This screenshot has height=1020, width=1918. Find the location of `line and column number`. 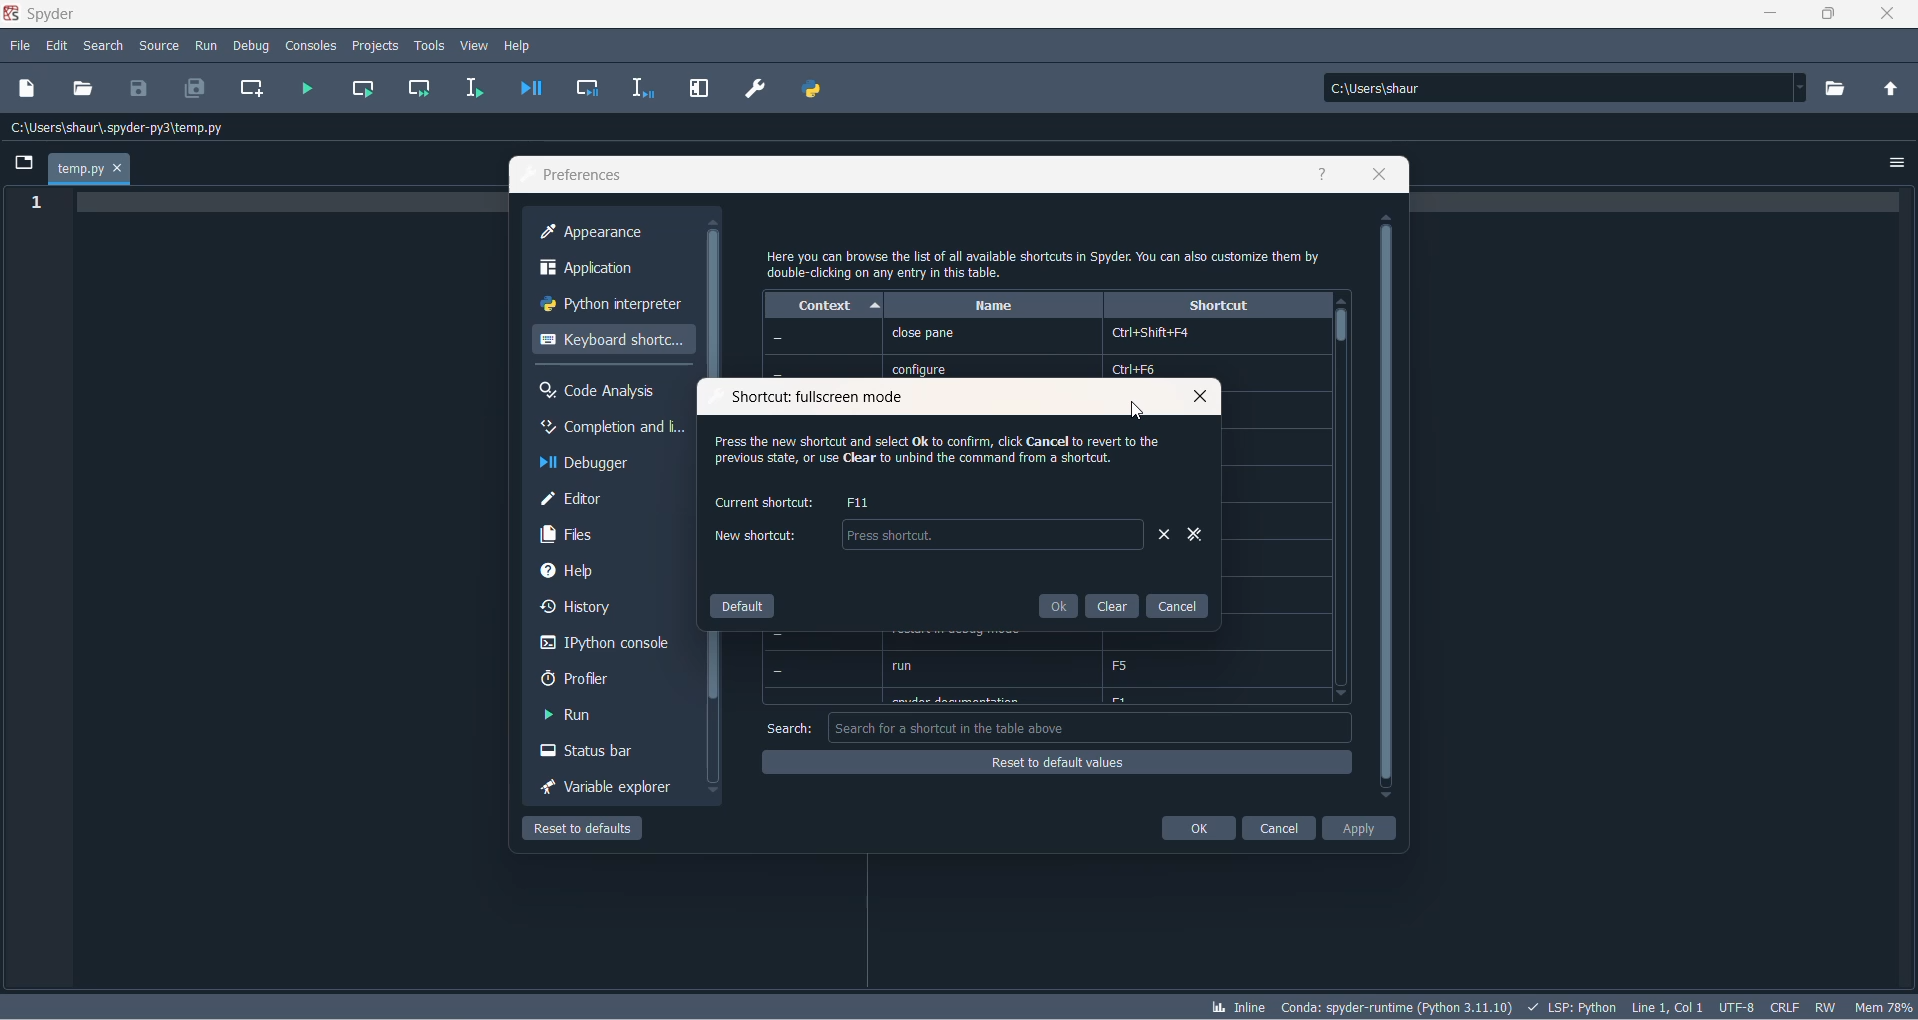

line and column number is located at coordinates (1668, 1004).